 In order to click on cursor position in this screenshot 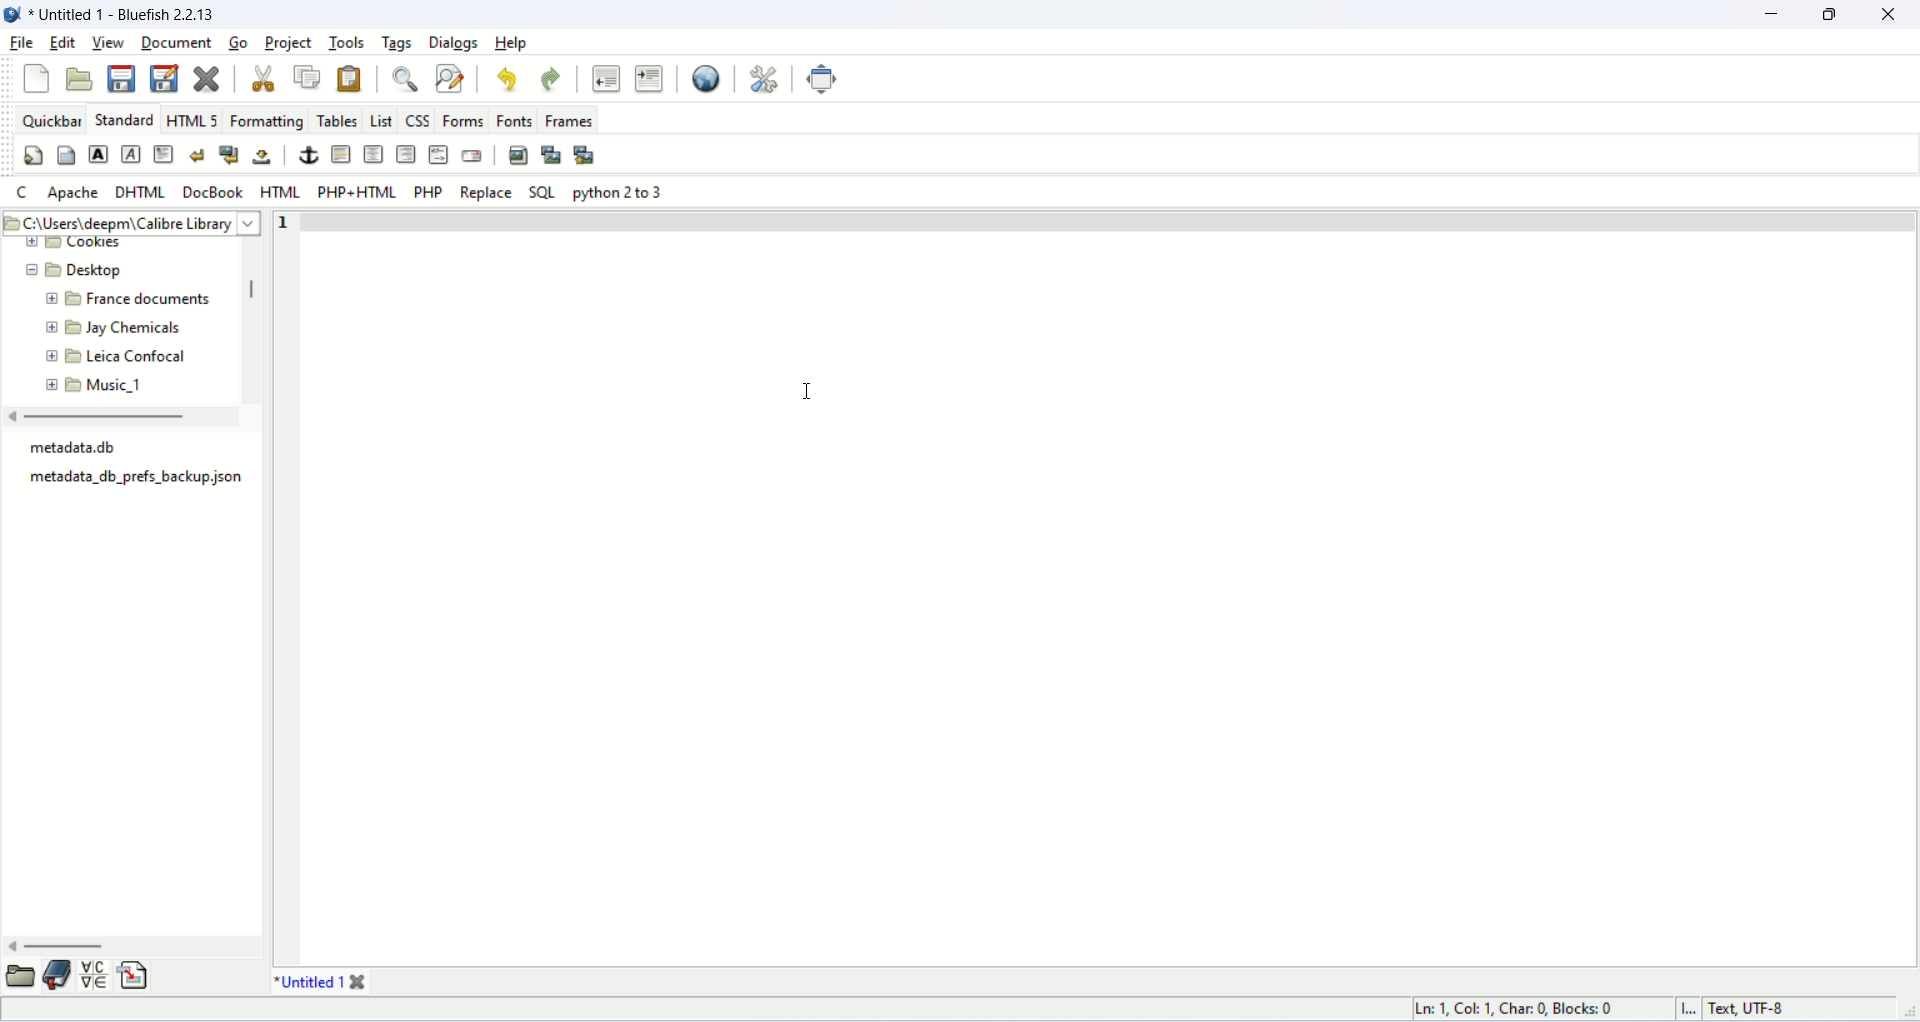, I will do `click(1521, 1010)`.